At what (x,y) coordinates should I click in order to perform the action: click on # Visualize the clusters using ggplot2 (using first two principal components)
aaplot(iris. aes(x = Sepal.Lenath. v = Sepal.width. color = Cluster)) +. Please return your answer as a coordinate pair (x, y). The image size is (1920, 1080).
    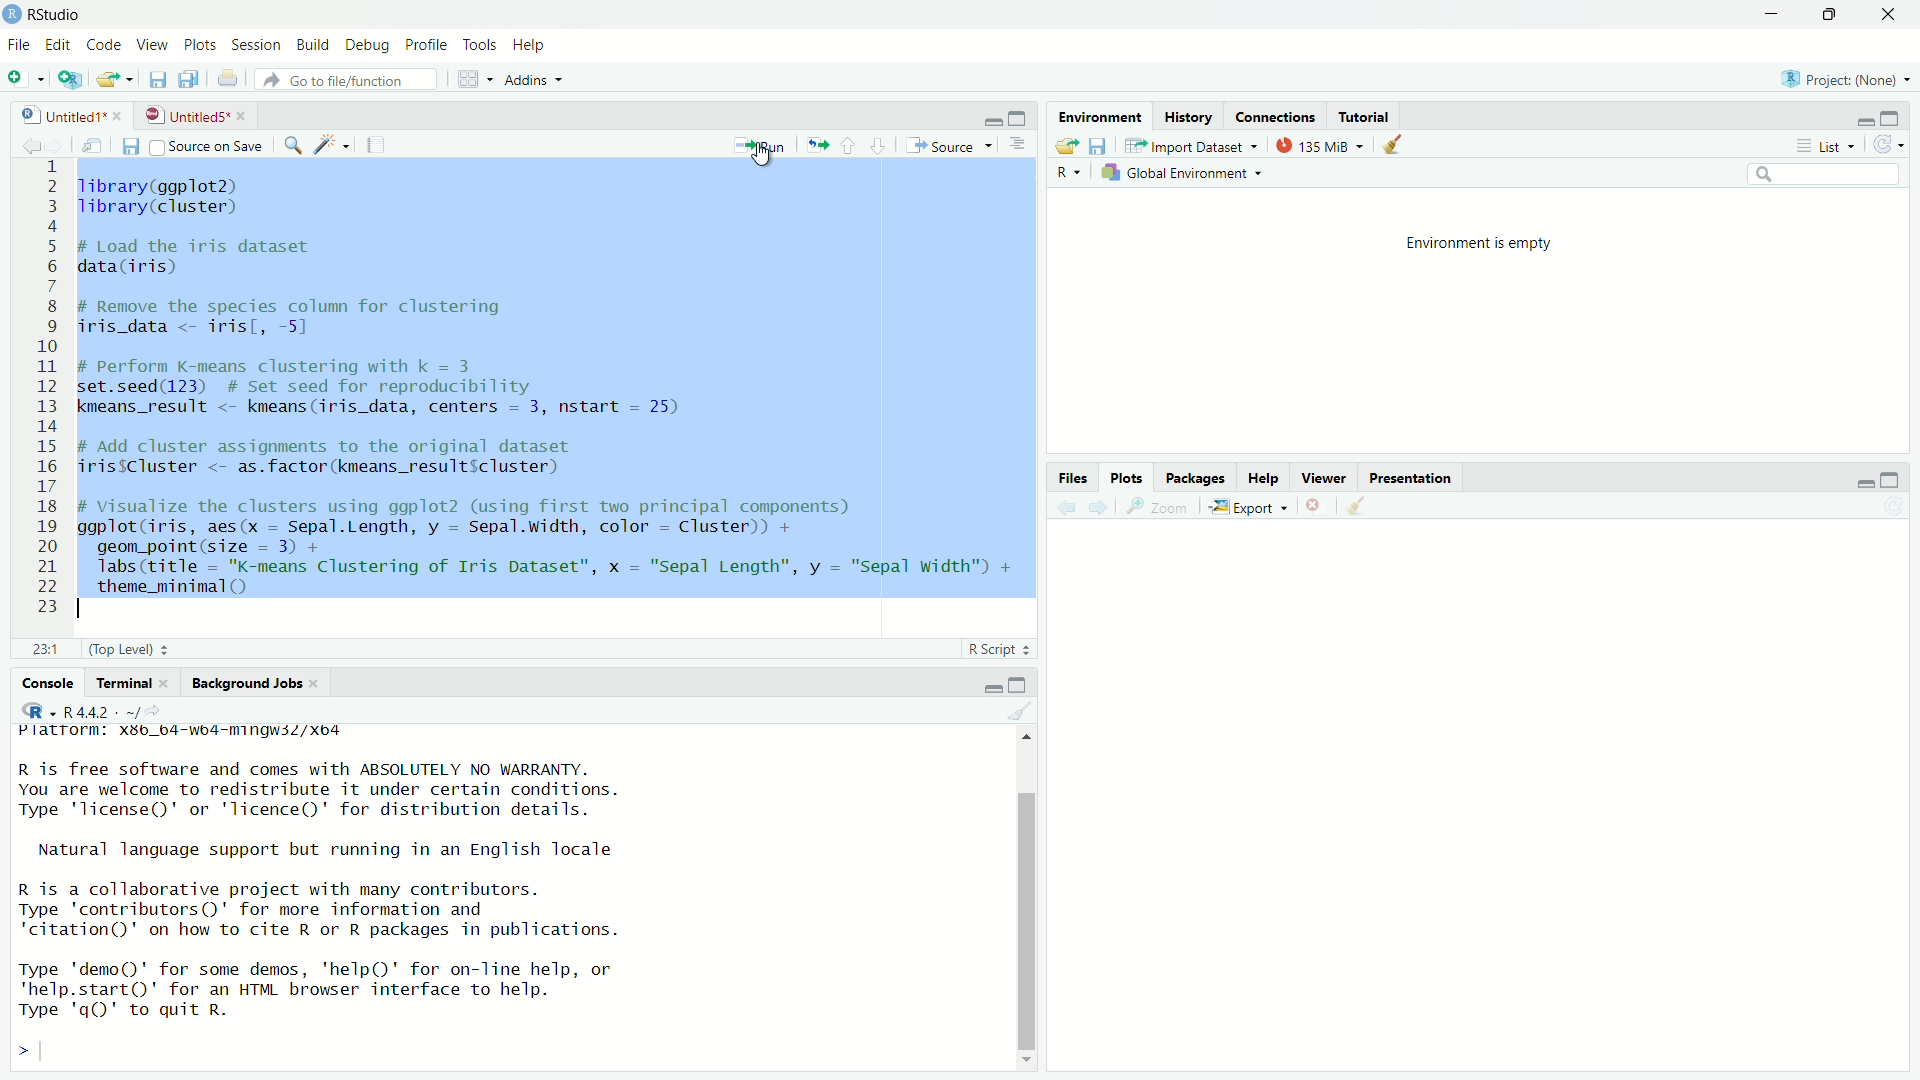
    Looking at the image, I should click on (504, 517).